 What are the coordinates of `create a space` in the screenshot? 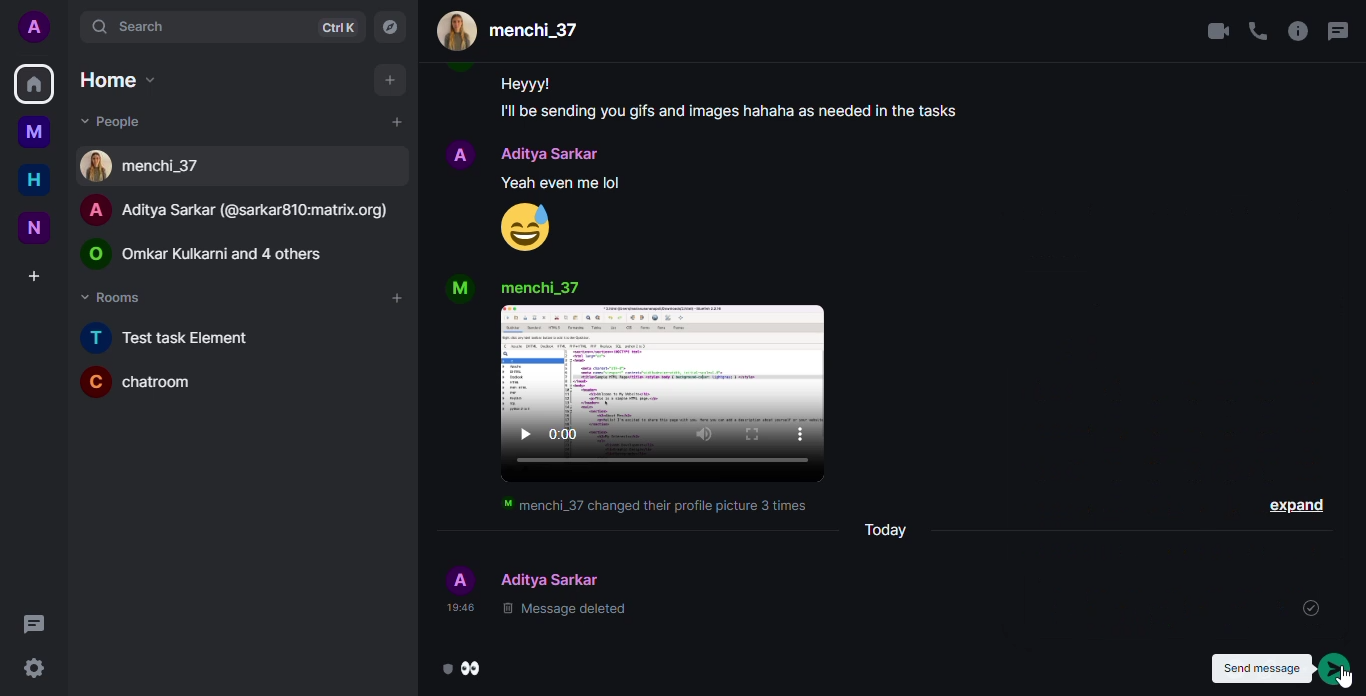 It's located at (35, 273).